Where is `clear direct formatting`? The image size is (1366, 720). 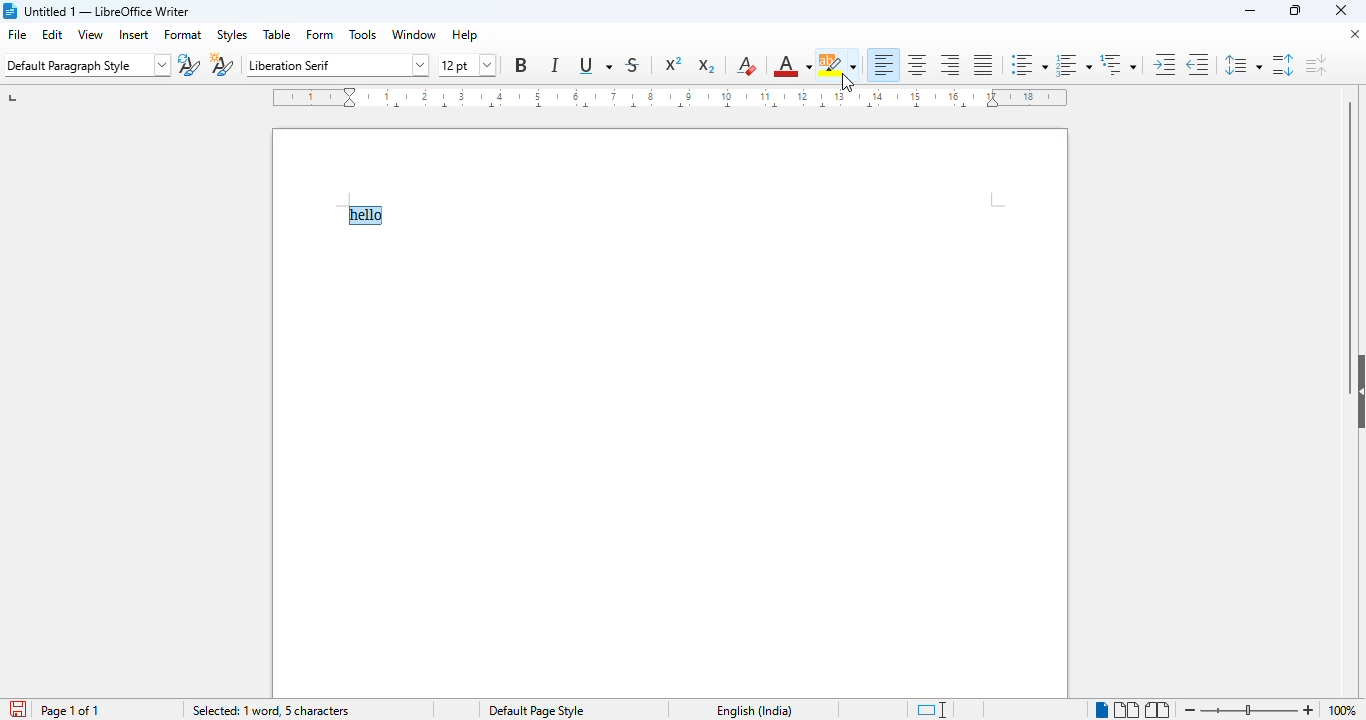
clear direct formatting is located at coordinates (747, 65).